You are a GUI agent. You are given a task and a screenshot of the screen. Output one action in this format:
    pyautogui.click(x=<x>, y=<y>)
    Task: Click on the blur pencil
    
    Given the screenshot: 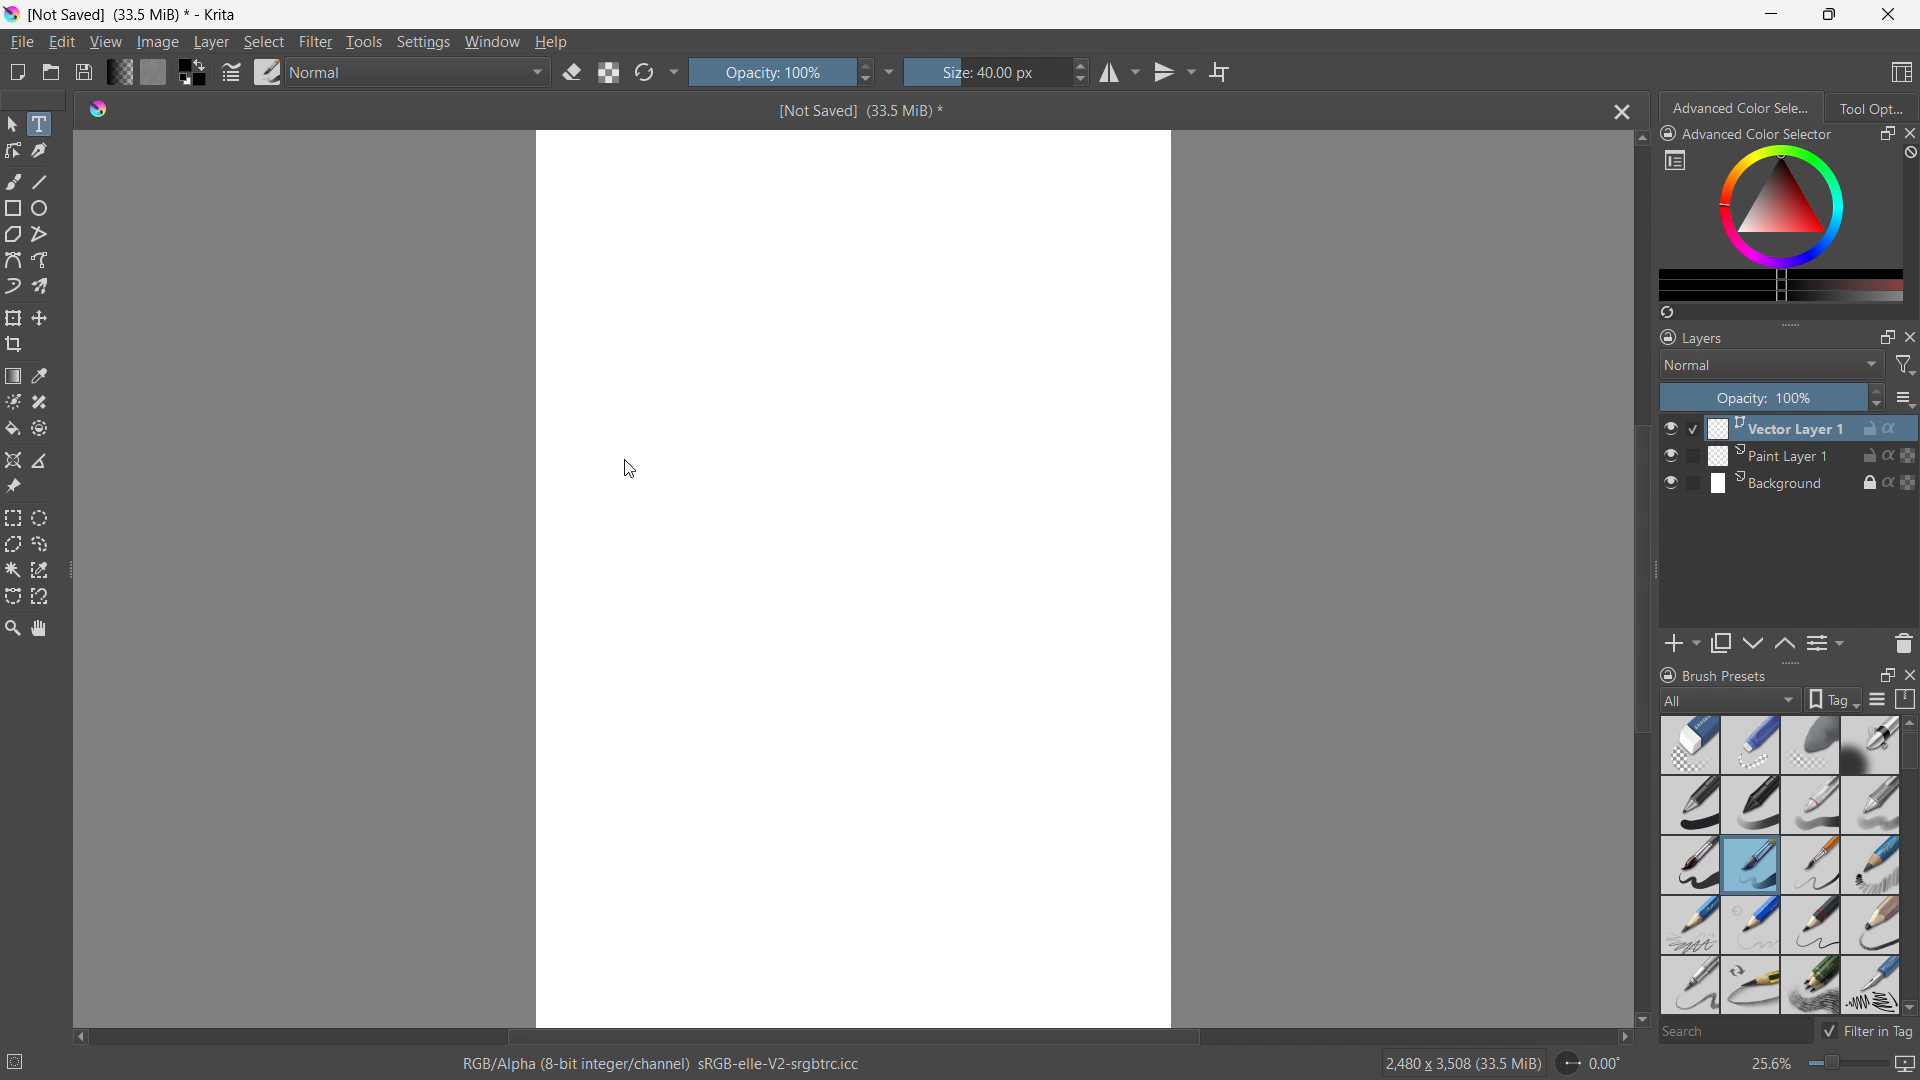 What is the action you would take?
    pyautogui.click(x=1870, y=803)
    